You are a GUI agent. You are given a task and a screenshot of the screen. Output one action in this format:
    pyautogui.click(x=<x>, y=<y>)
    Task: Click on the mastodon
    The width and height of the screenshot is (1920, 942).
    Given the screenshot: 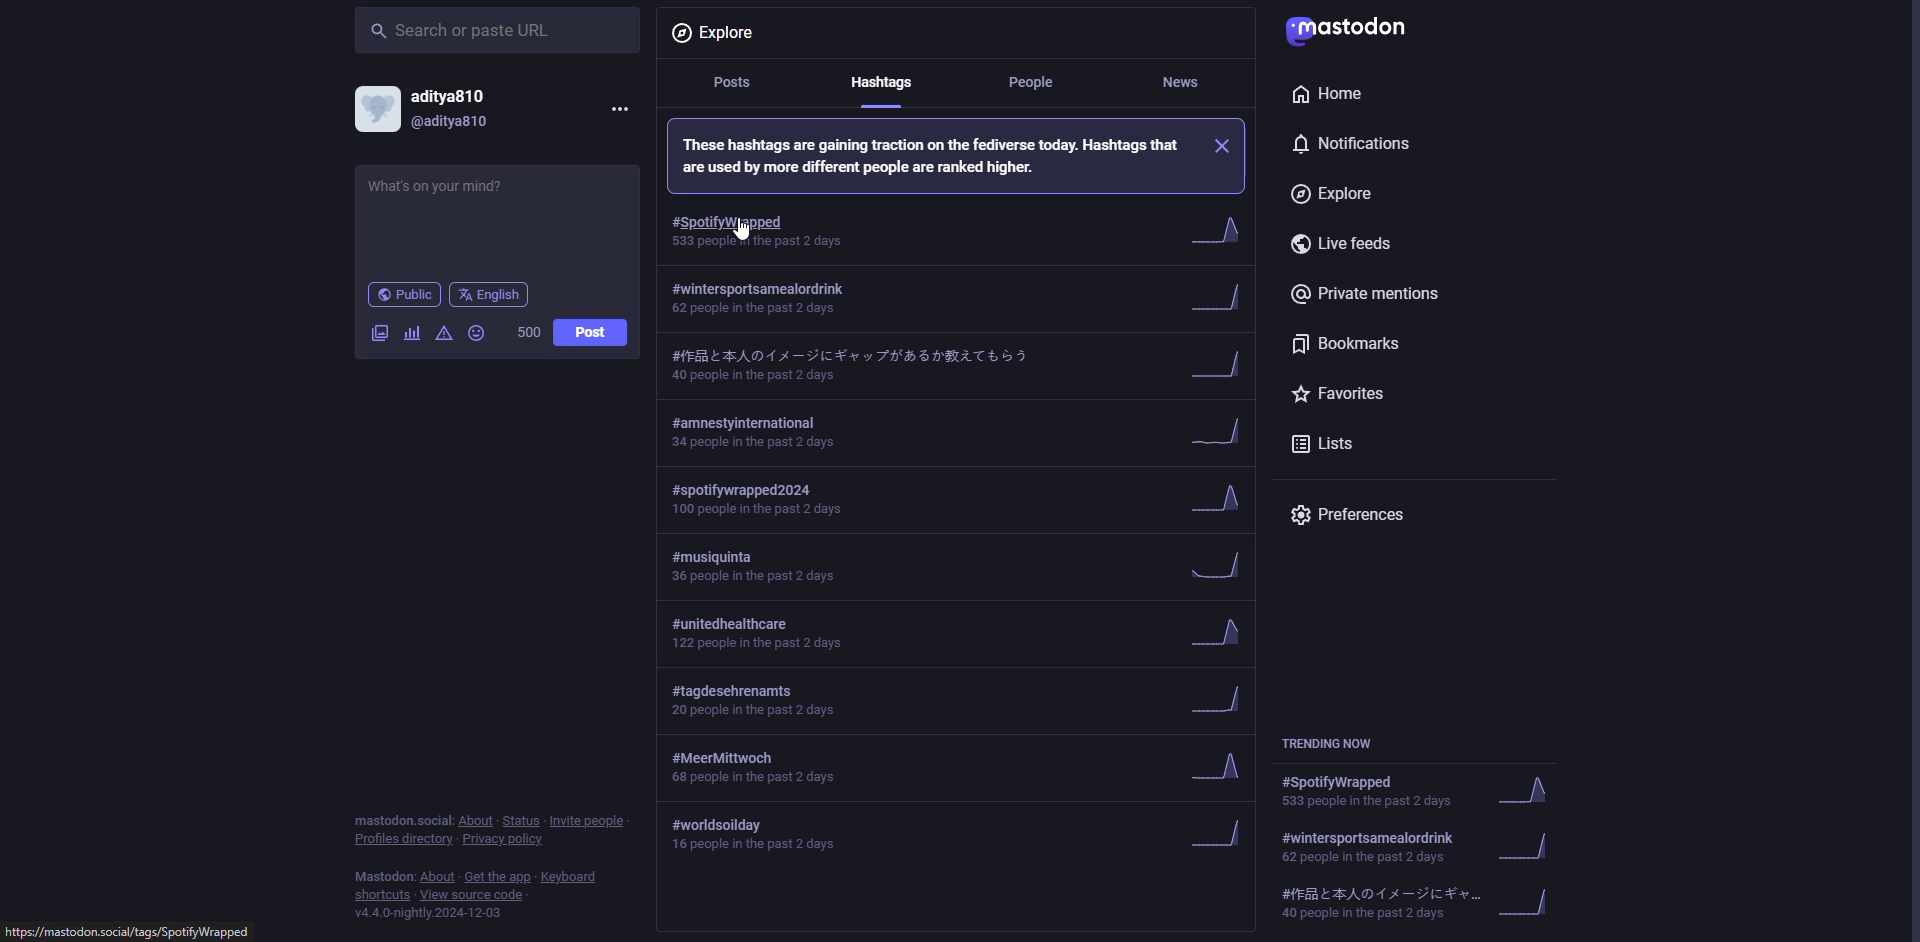 What is the action you would take?
    pyautogui.click(x=1357, y=30)
    